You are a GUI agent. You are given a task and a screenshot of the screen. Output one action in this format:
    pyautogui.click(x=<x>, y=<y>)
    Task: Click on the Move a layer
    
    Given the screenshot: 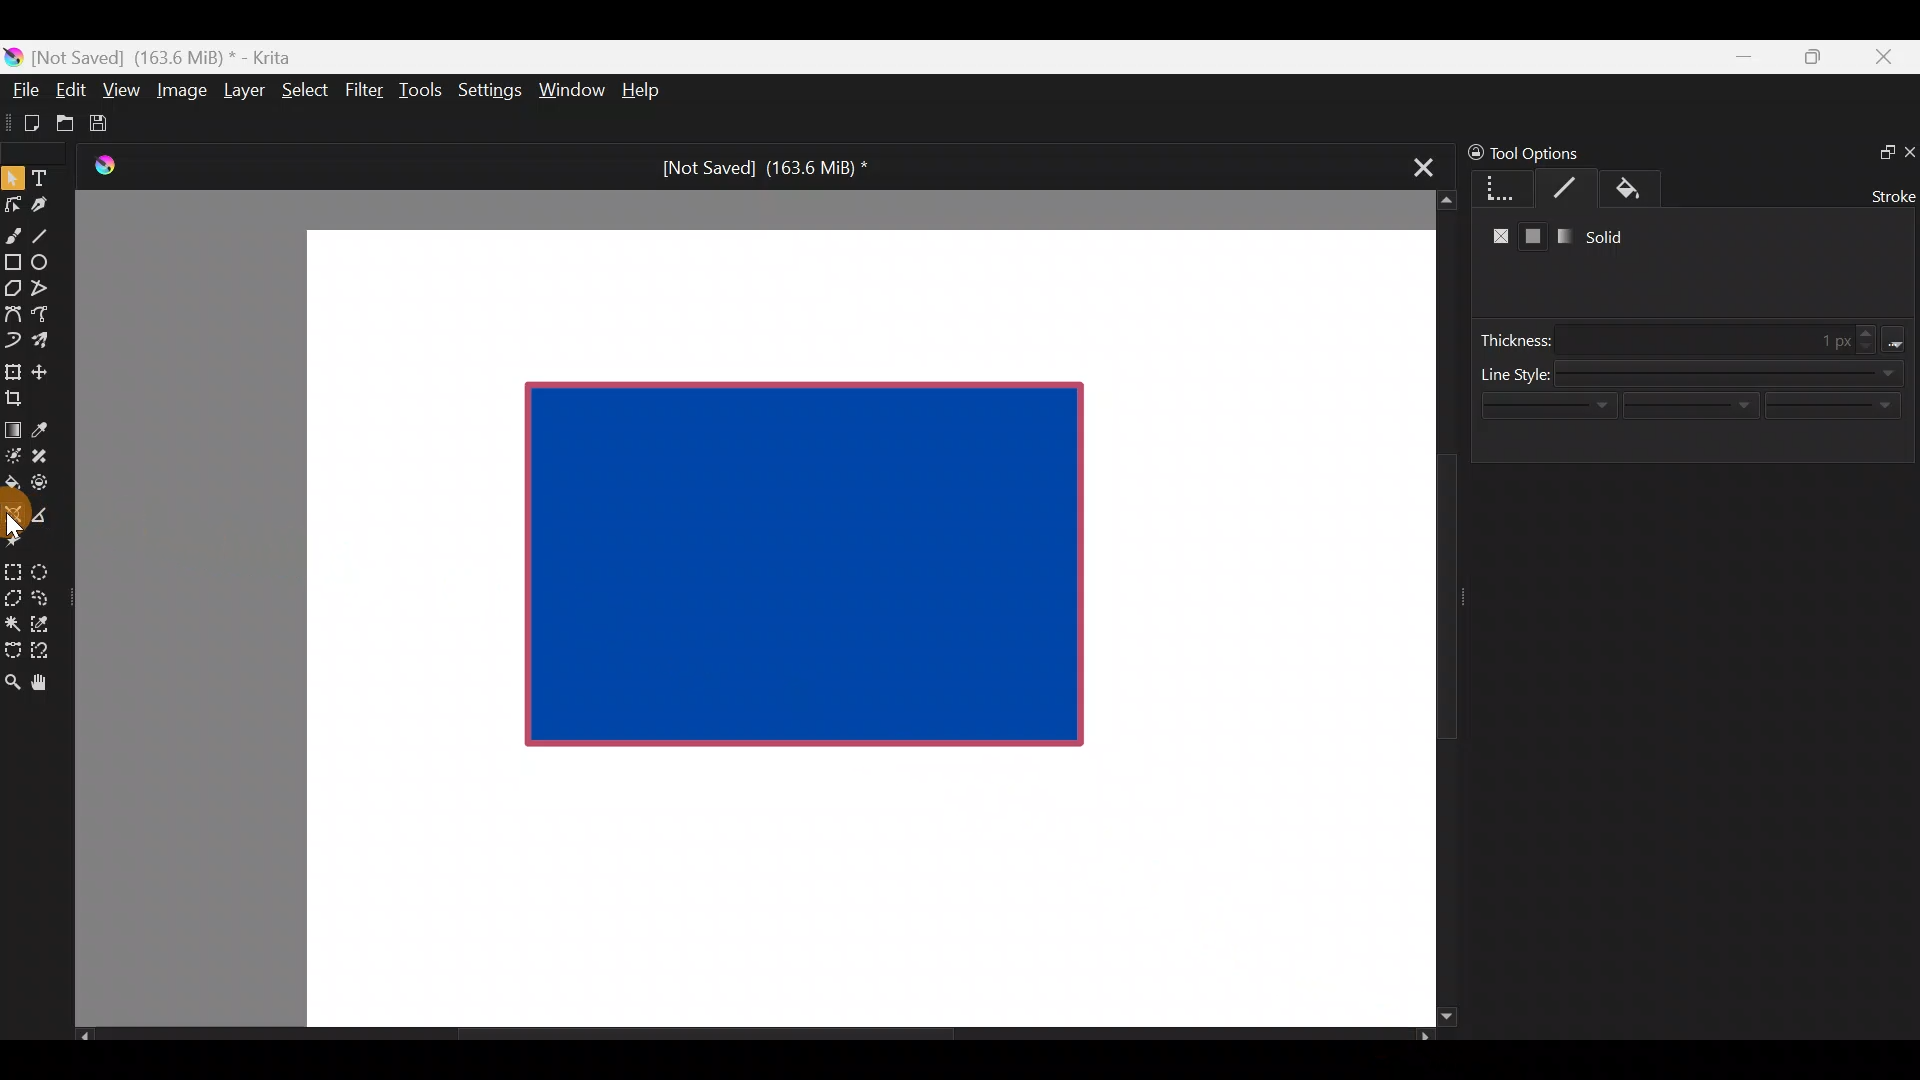 What is the action you would take?
    pyautogui.click(x=46, y=369)
    